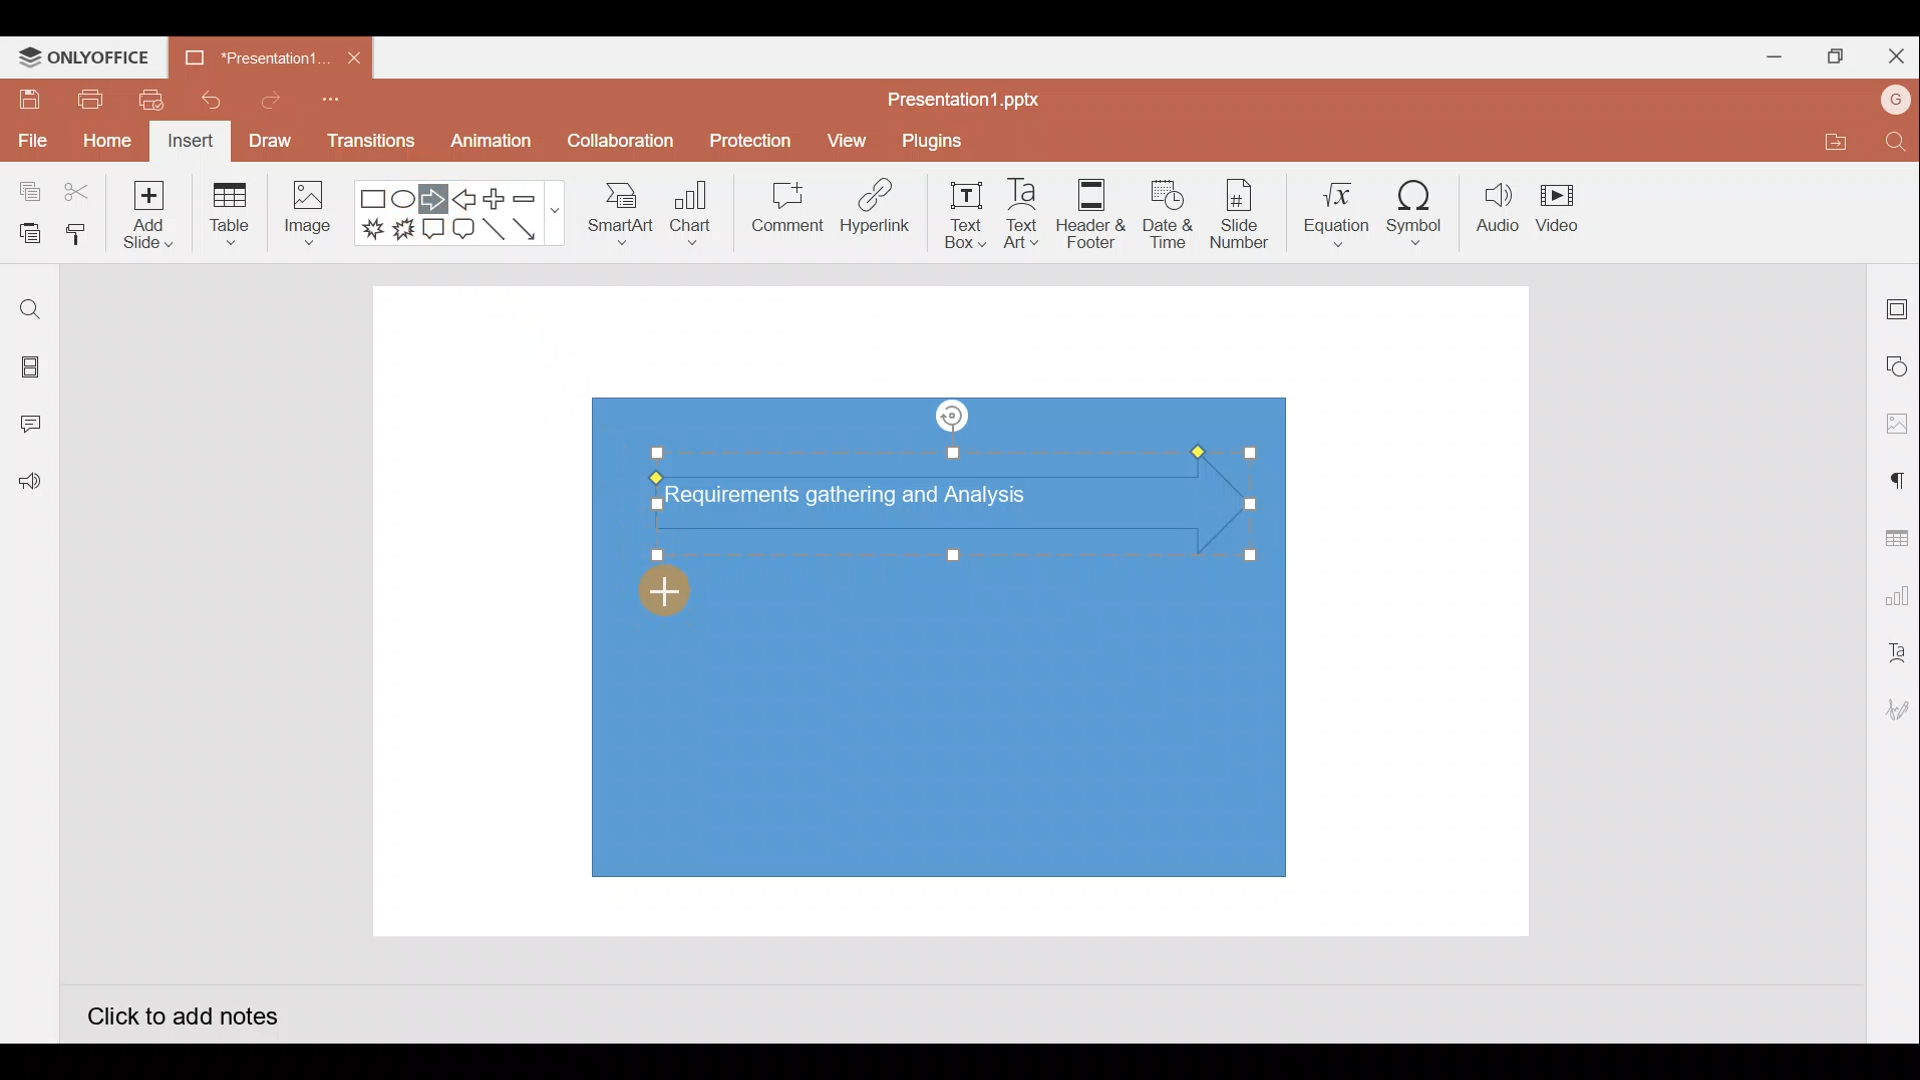 The height and width of the screenshot is (1080, 1920). Describe the element at coordinates (1092, 208) in the screenshot. I see `Header & footer` at that location.